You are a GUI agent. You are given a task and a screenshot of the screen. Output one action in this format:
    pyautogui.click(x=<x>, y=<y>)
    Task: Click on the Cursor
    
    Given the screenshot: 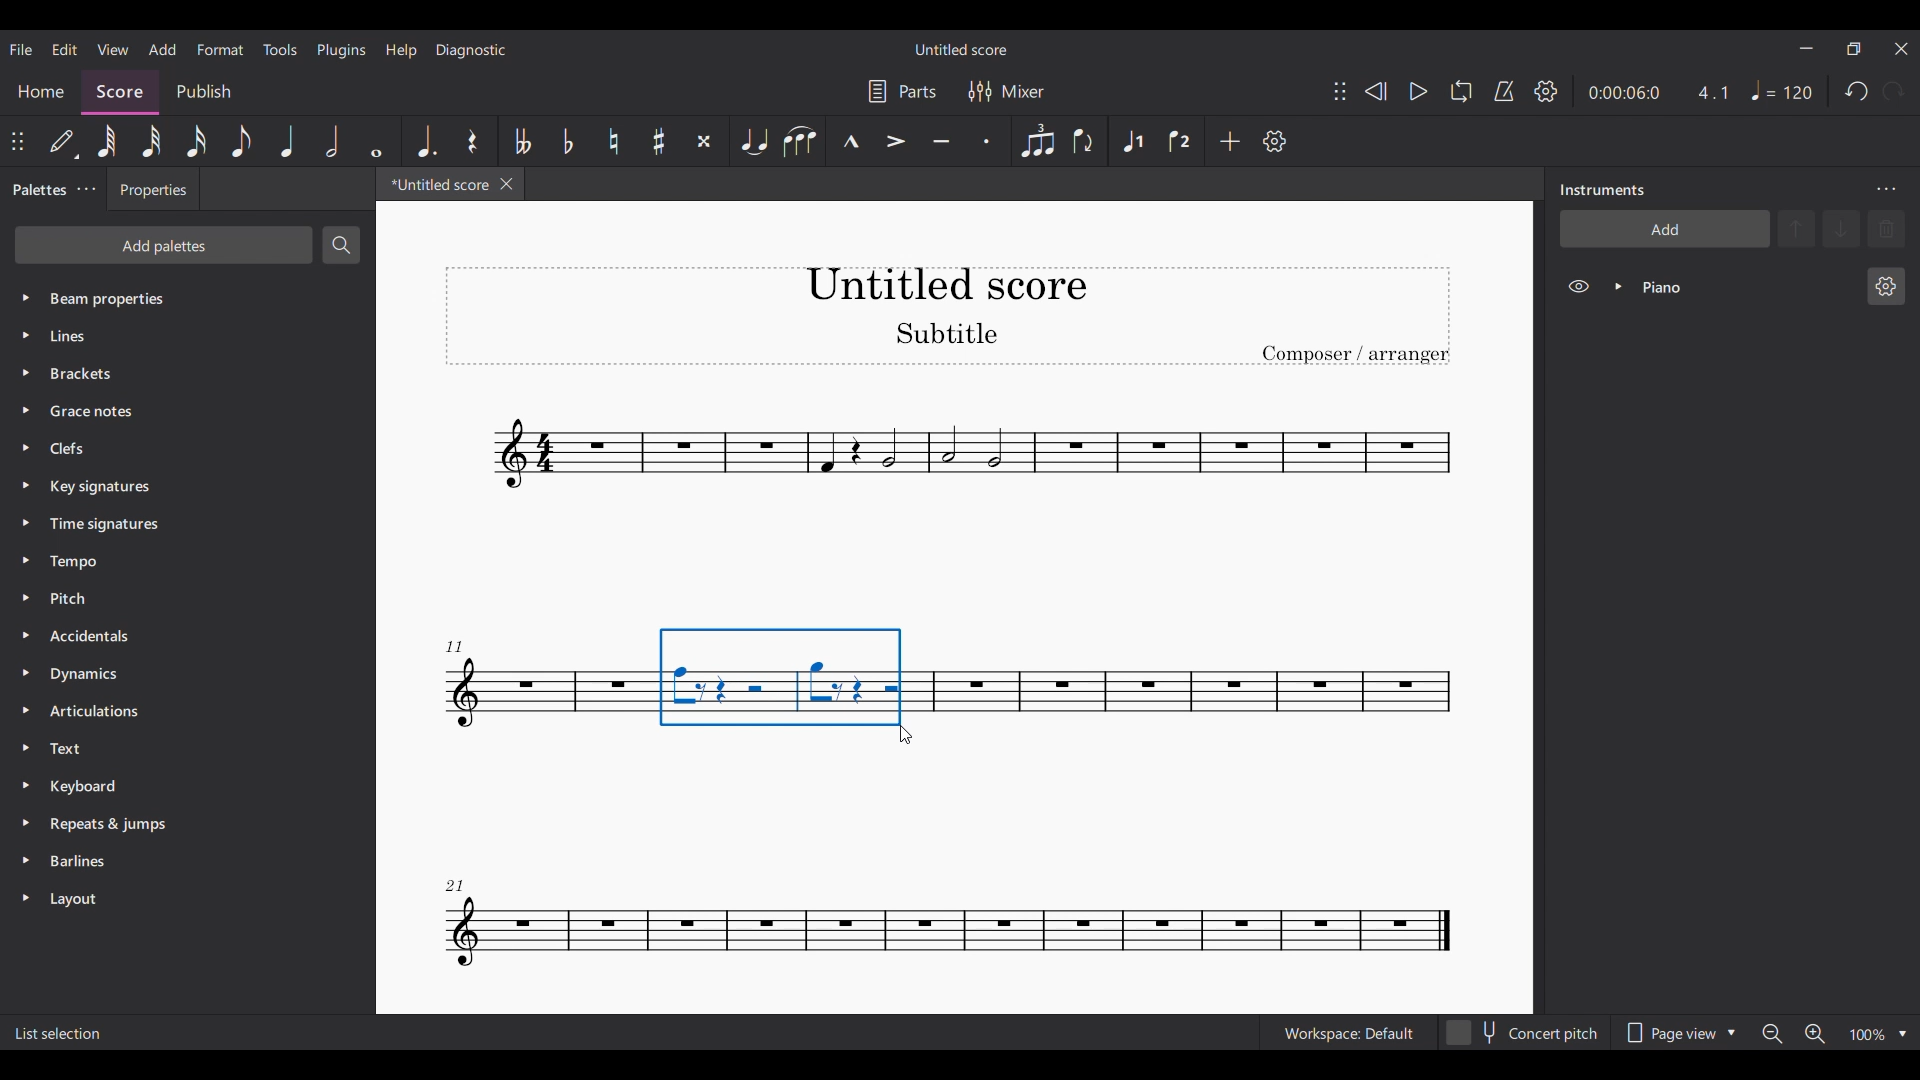 What is the action you would take?
    pyautogui.click(x=911, y=739)
    